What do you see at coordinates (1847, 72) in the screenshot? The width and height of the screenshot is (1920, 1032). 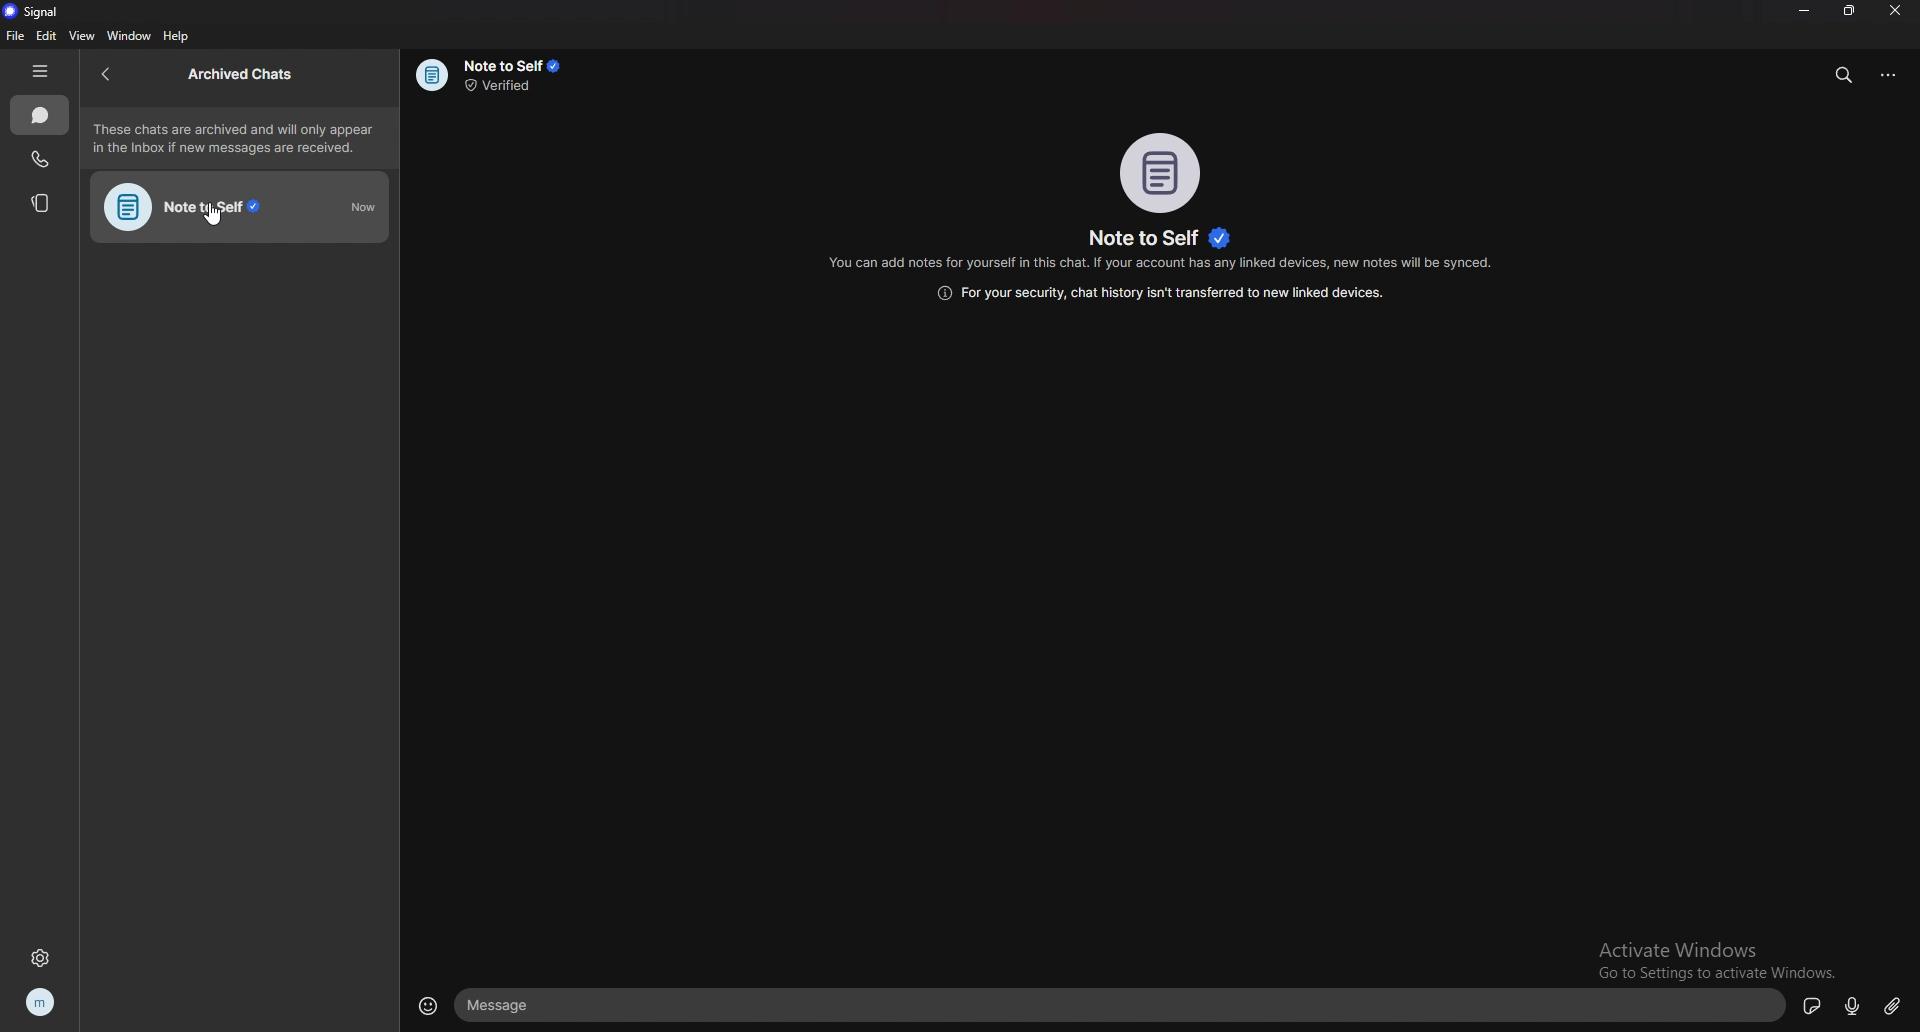 I see `search messages` at bounding box center [1847, 72].